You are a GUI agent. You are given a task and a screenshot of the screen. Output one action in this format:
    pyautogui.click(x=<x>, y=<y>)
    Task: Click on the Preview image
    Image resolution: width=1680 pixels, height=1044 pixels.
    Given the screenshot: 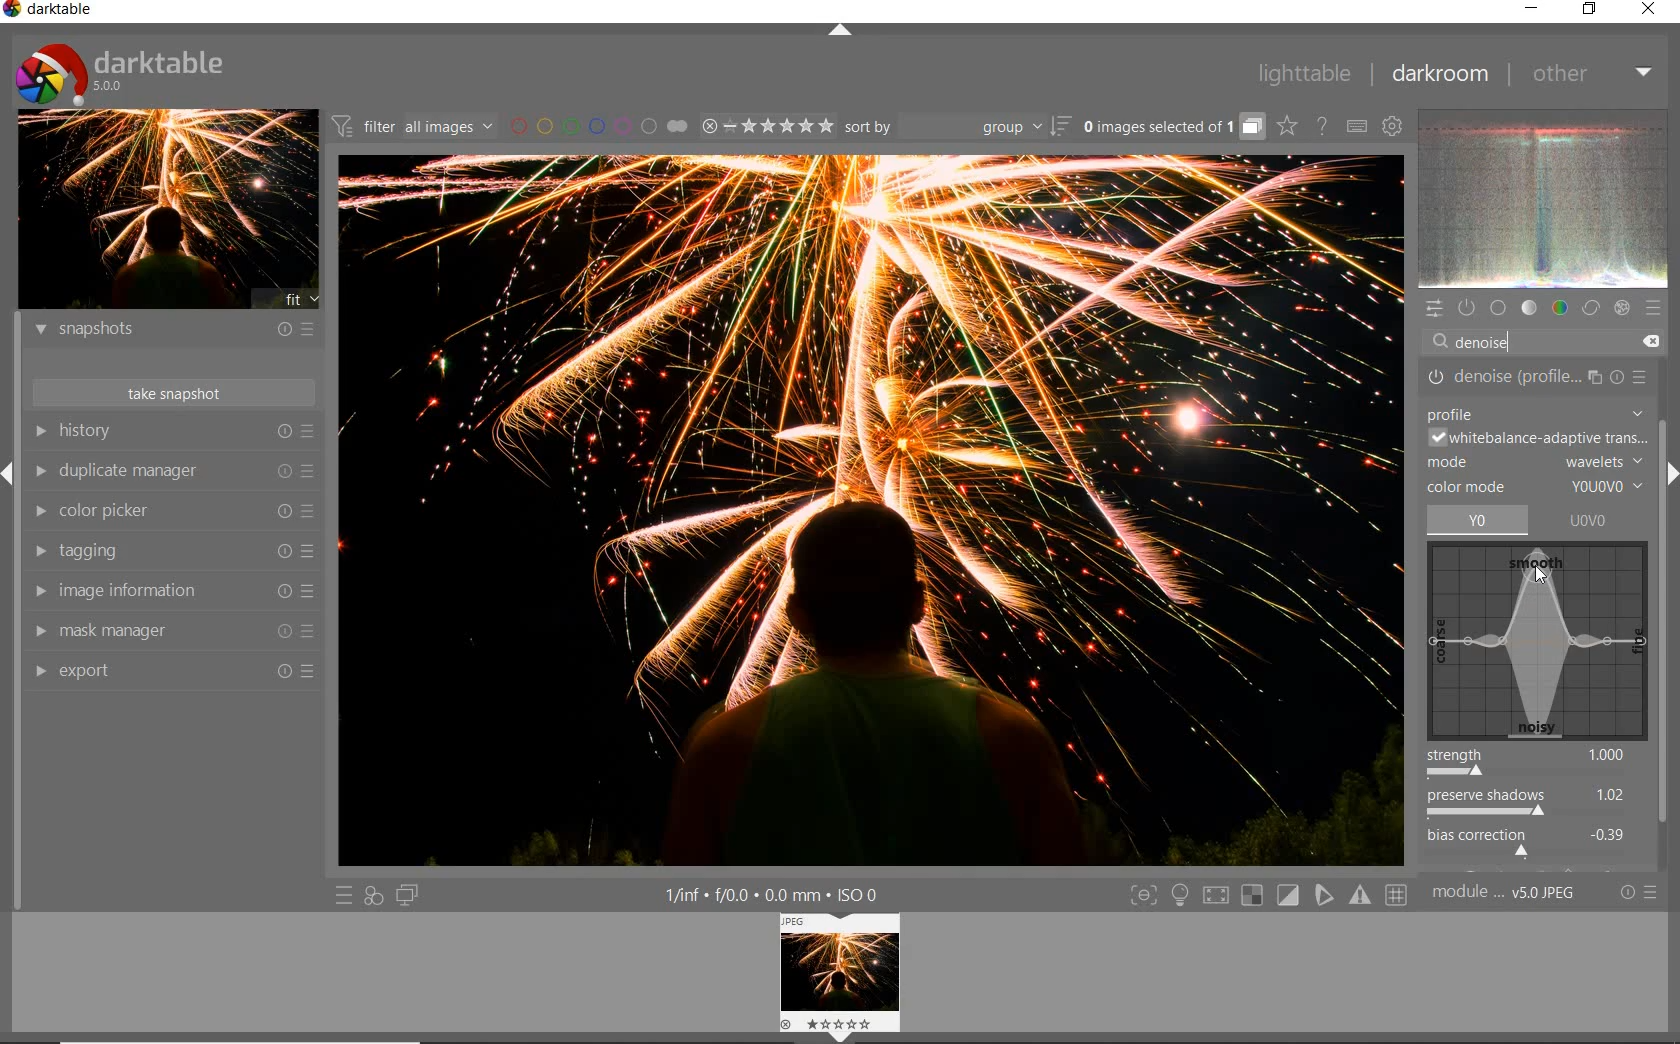 What is the action you would take?
    pyautogui.click(x=857, y=974)
    